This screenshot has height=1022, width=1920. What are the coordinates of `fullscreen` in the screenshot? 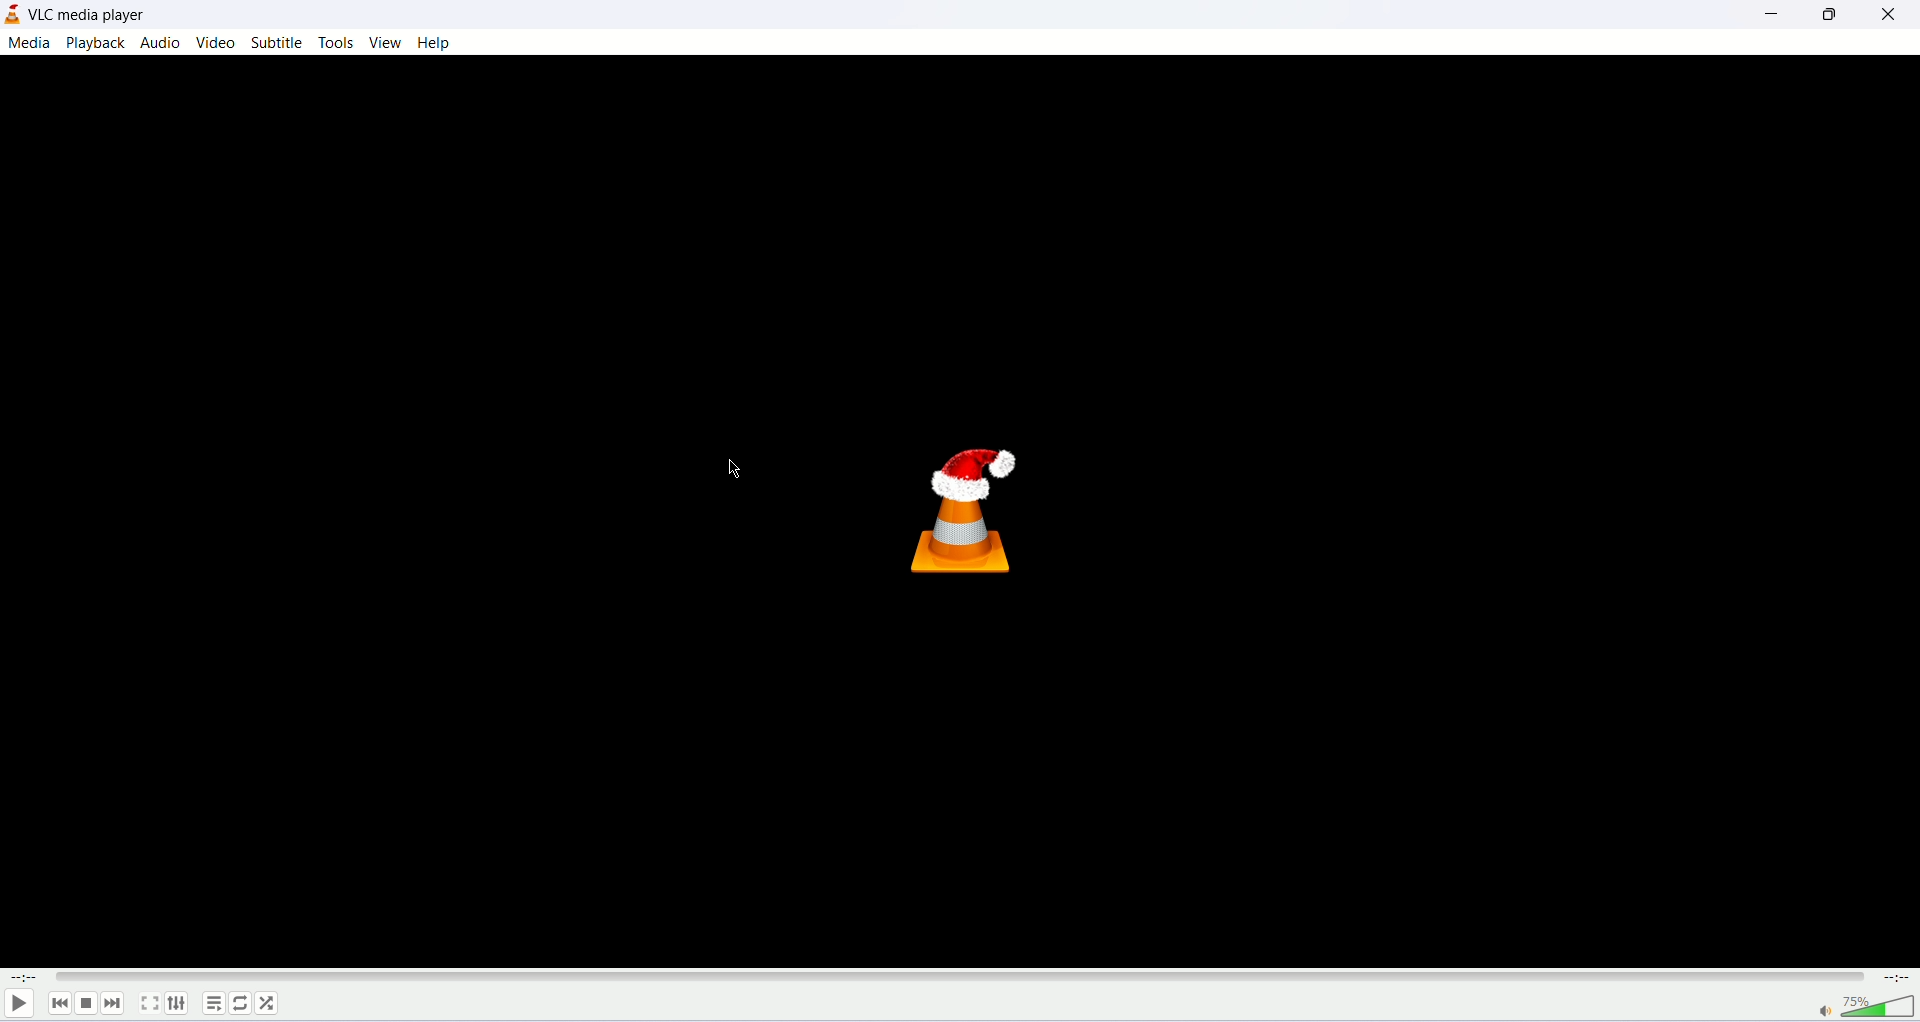 It's located at (151, 1004).